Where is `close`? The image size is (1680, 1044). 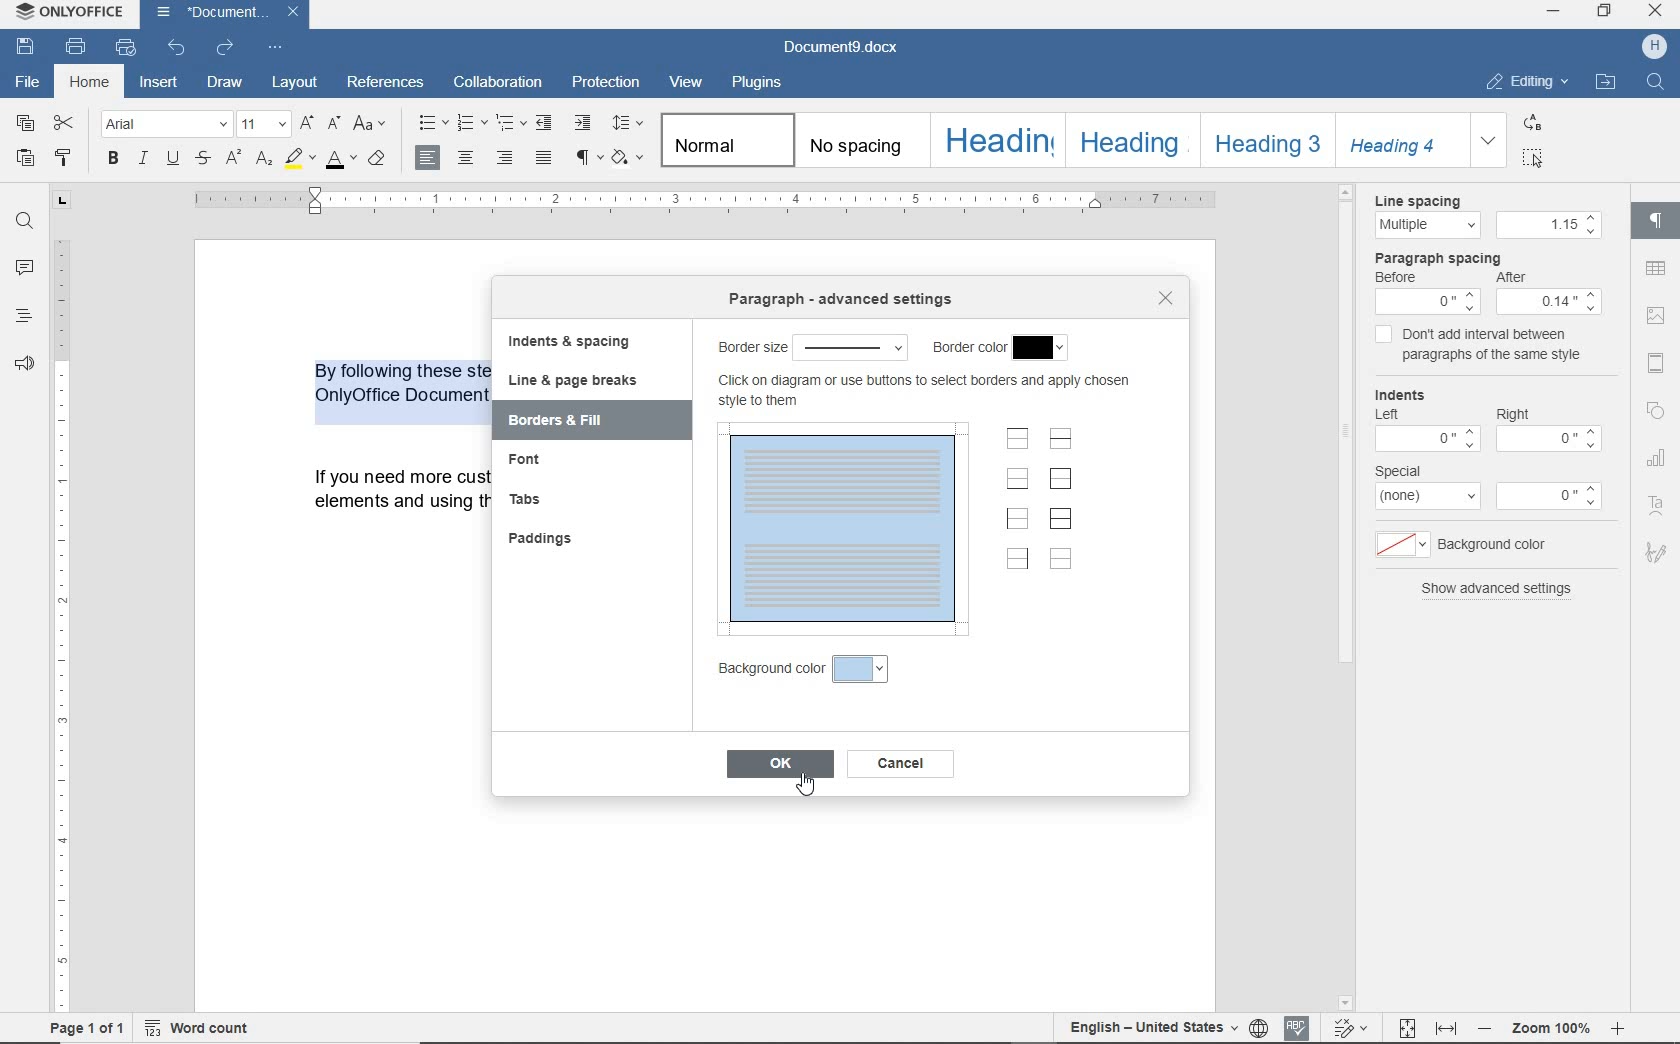
close is located at coordinates (1167, 298).